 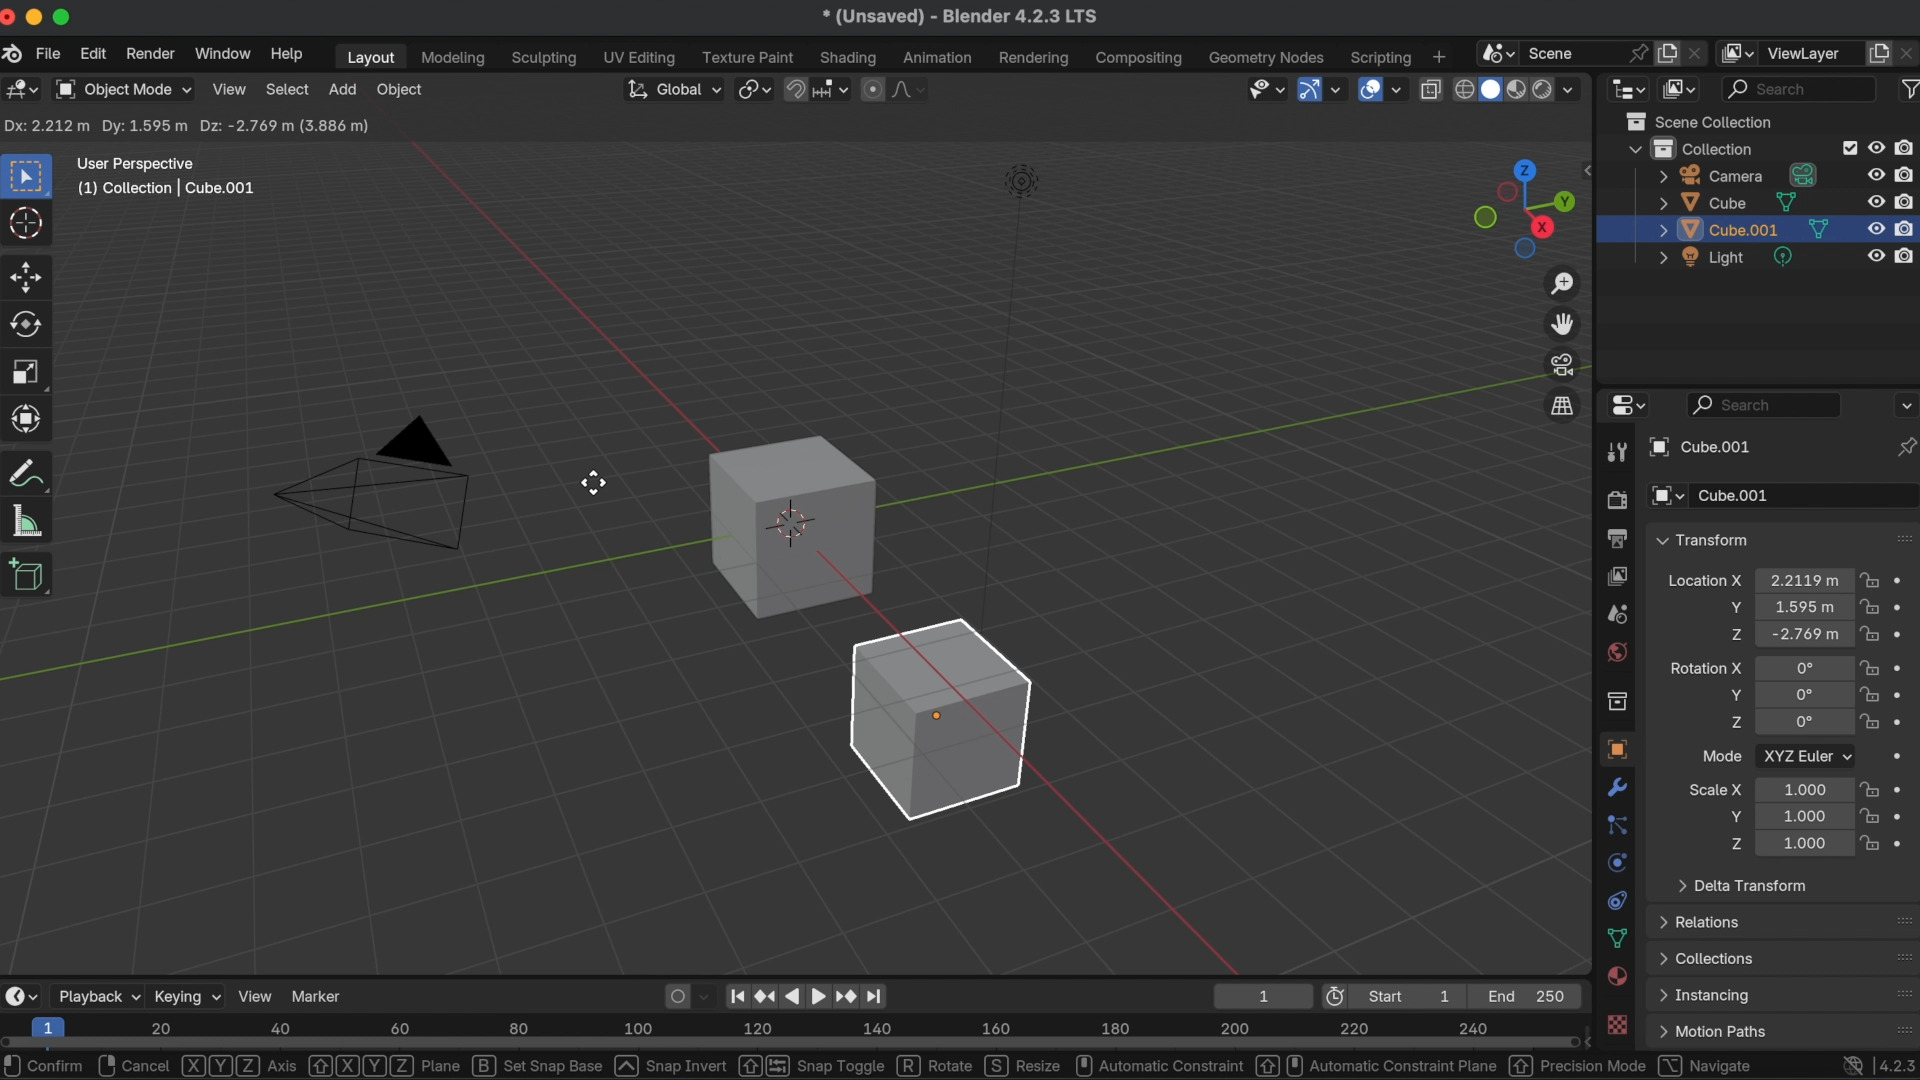 What do you see at coordinates (1704, 583) in the screenshot?
I see `location X` at bounding box center [1704, 583].